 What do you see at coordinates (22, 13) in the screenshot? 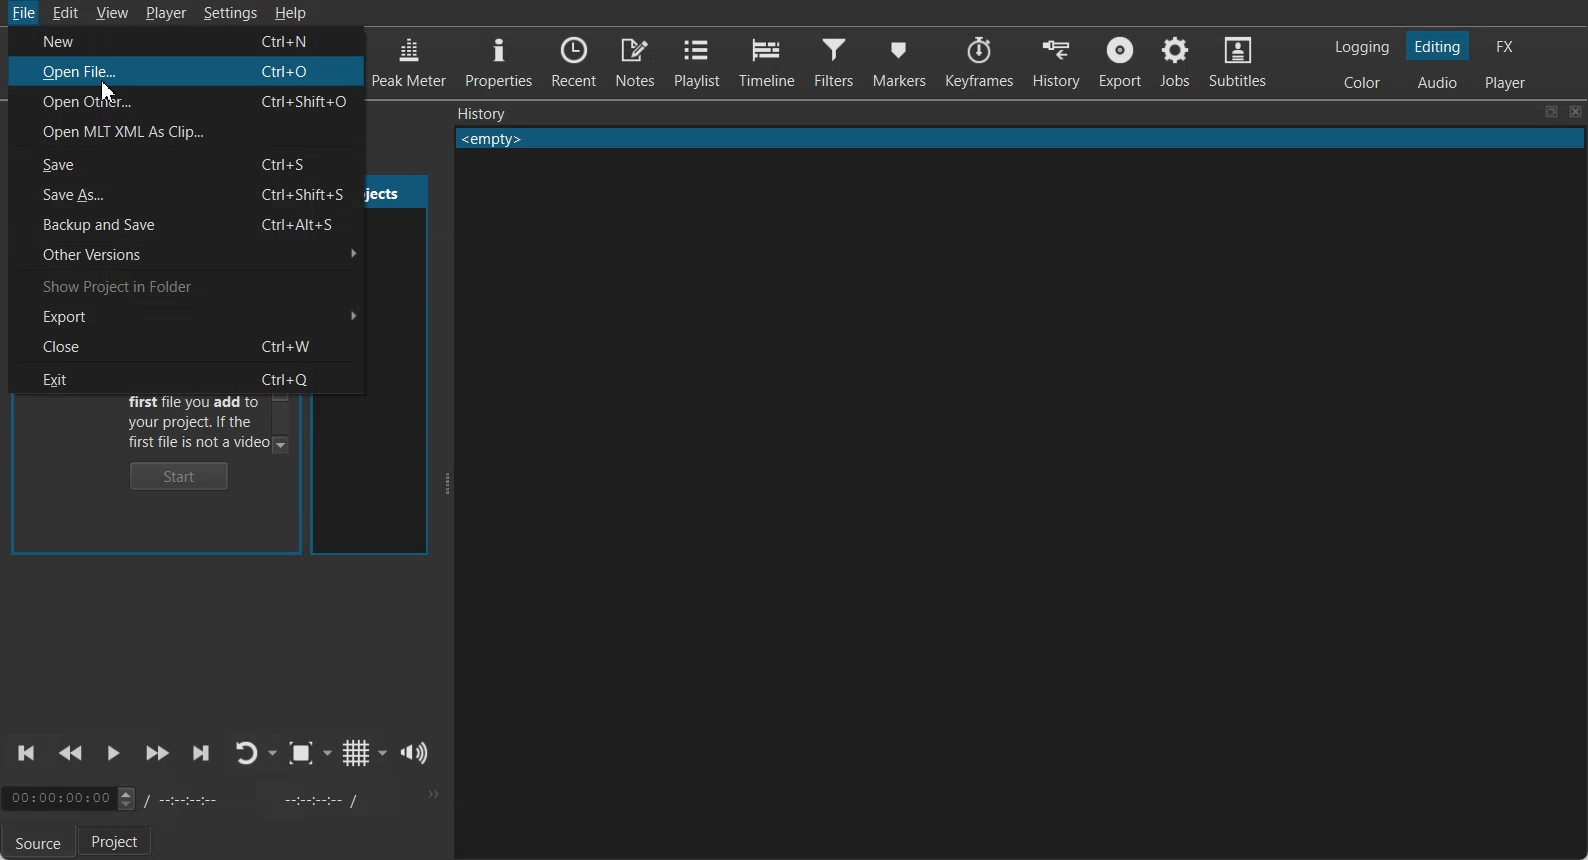
I see `File` at bounding box center [22, 13].